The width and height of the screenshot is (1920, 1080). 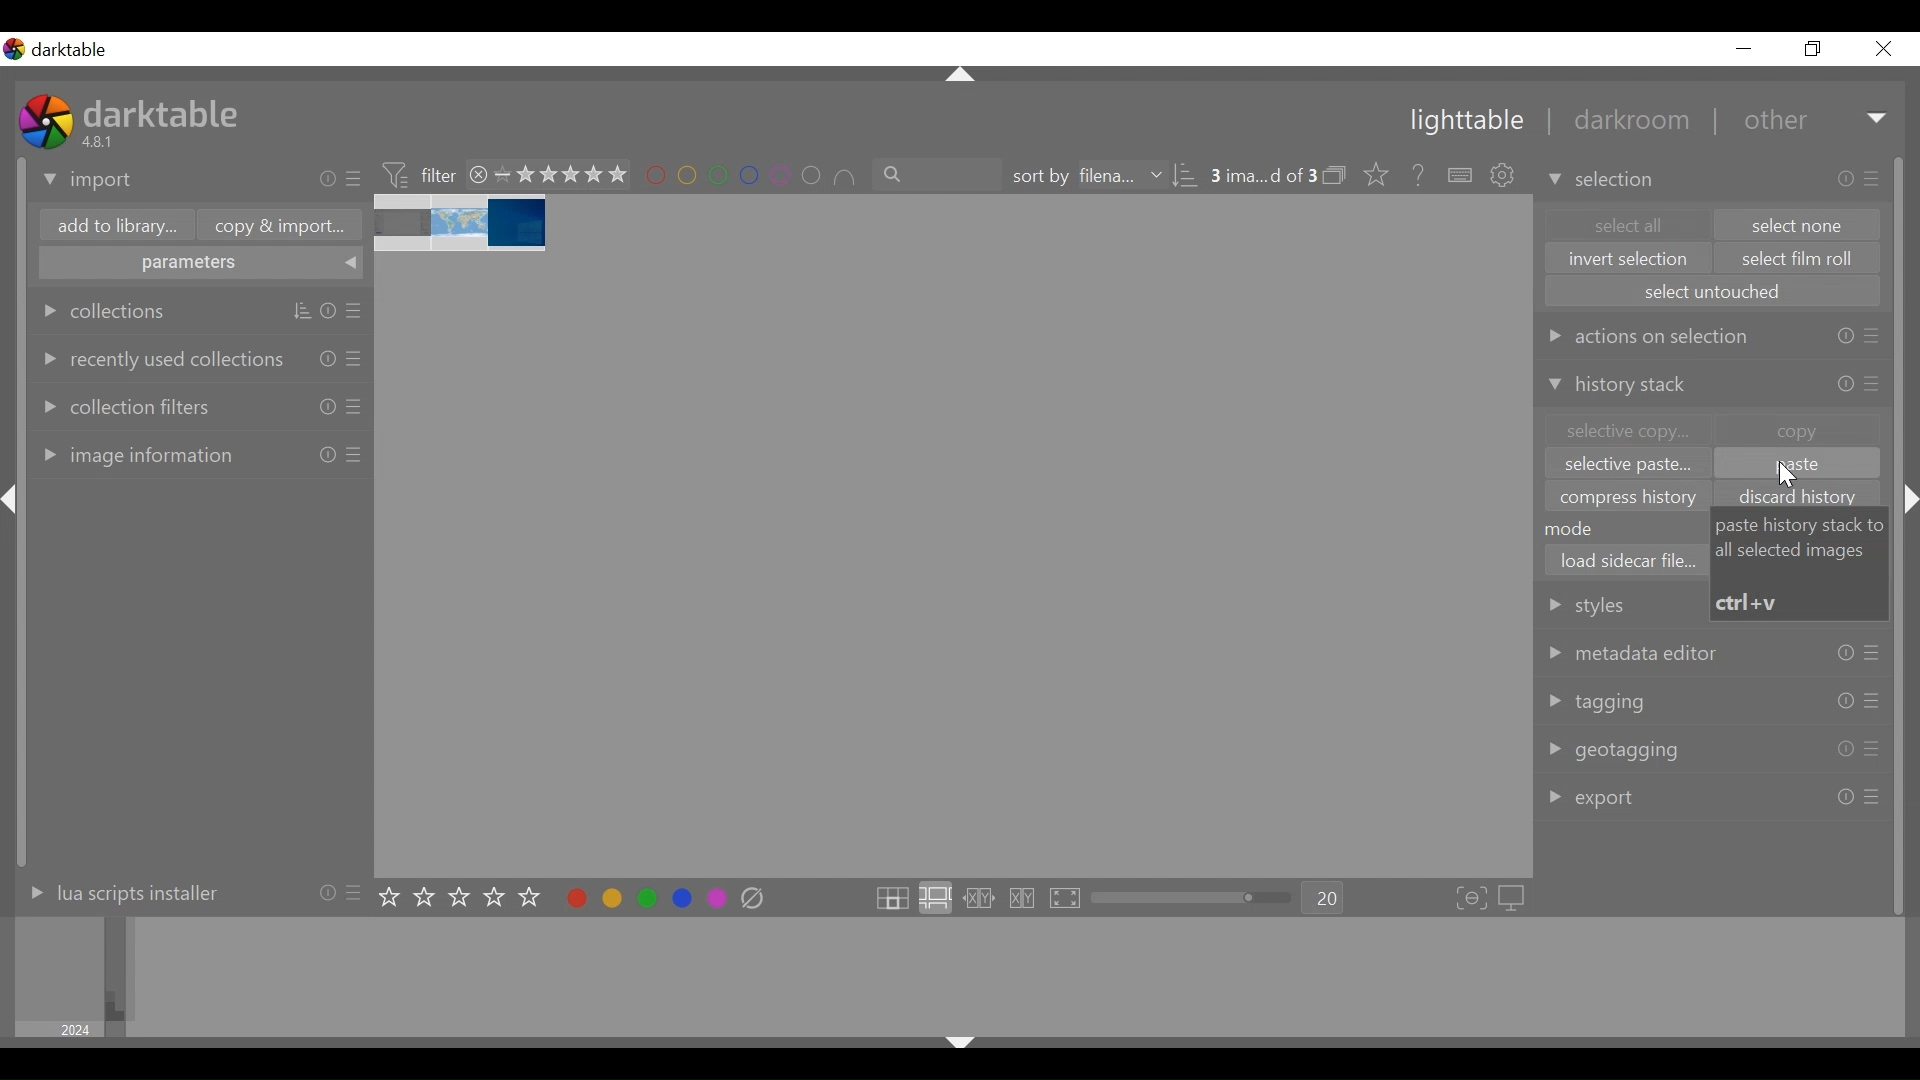 What do you see at coordinates (1872, 798) in the screenshot?
I see `presets` at bounding box center [1872, 798].